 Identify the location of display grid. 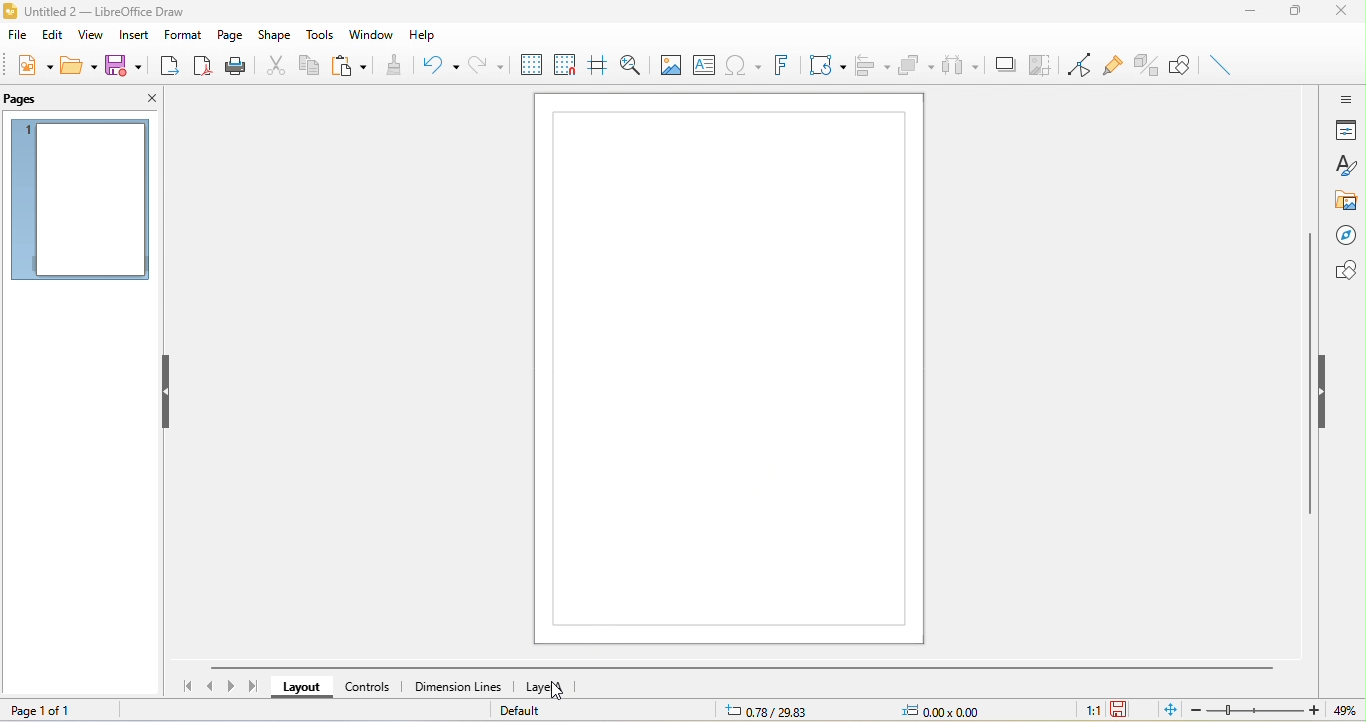
(532, 64).